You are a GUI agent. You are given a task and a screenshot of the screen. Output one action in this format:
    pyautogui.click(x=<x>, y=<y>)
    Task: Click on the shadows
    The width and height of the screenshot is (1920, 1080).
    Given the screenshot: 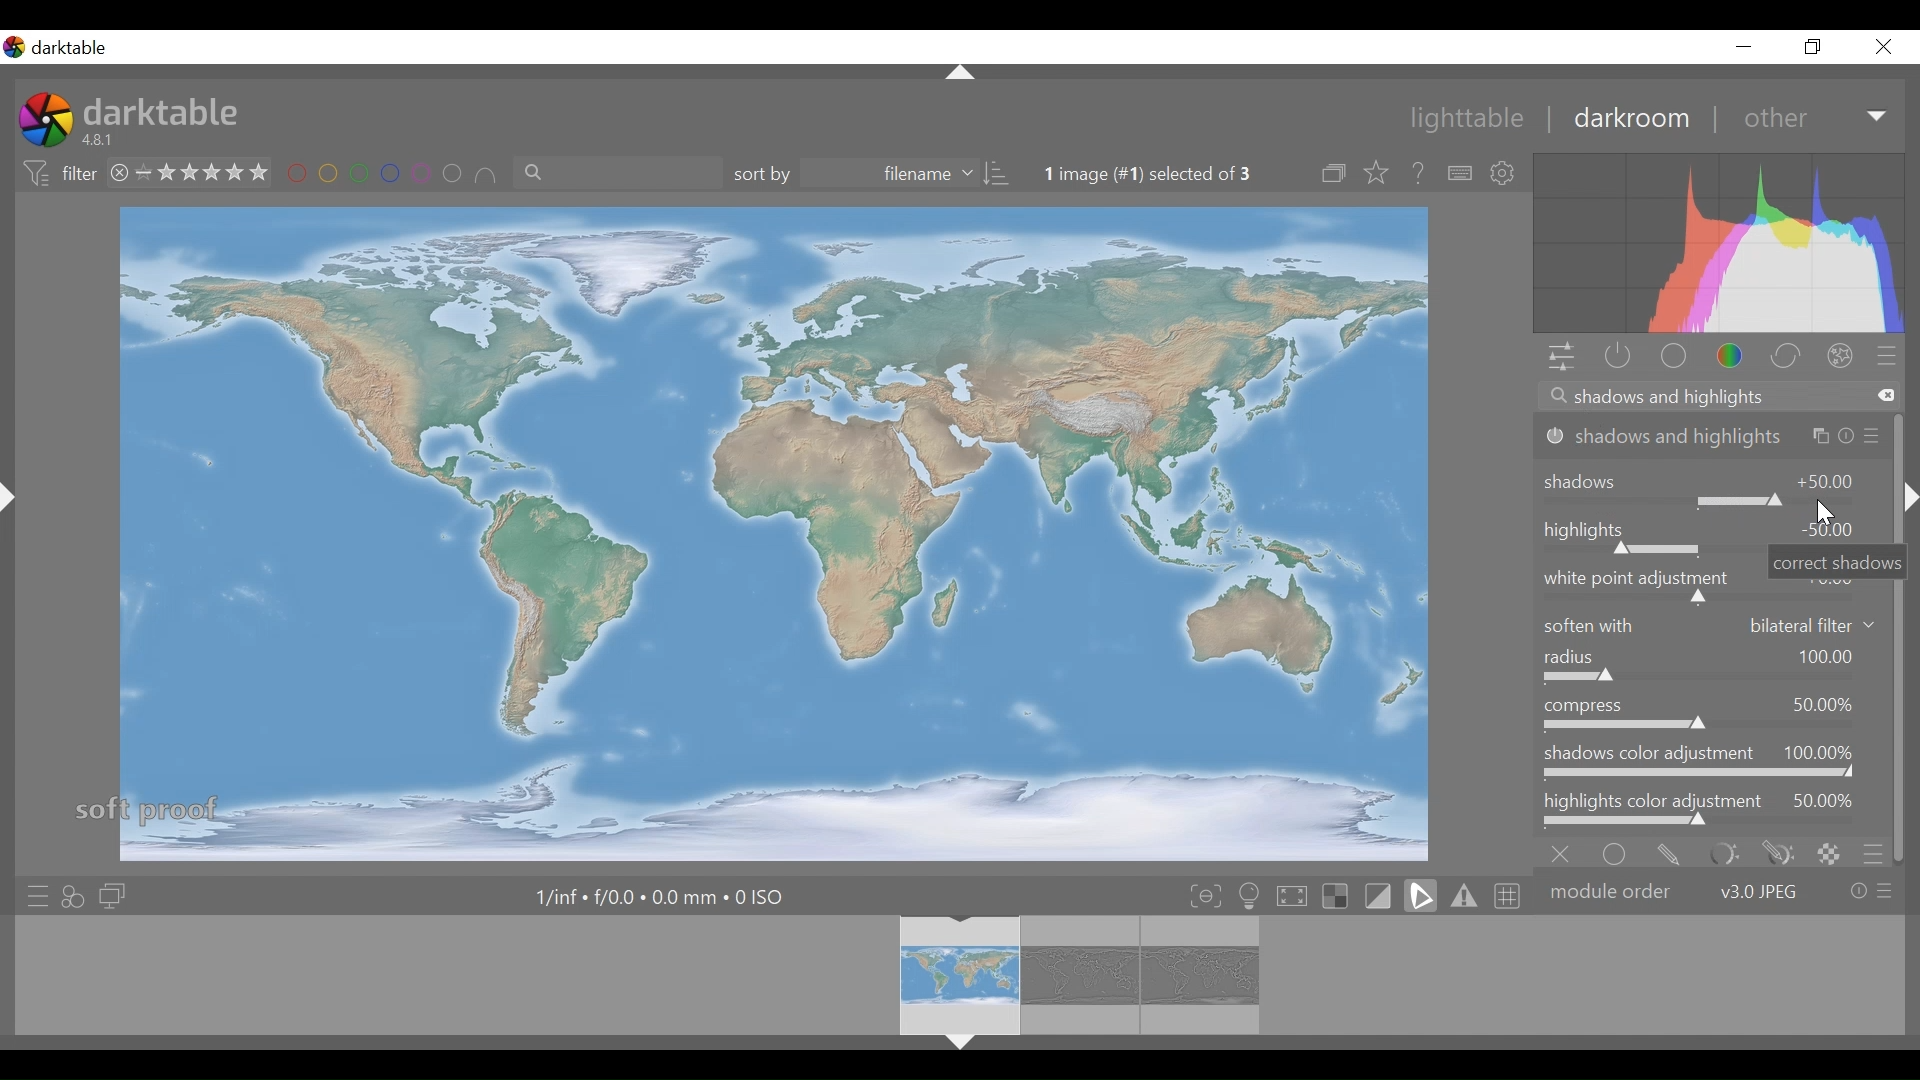 What is the action you would take?
    pyautogui.click(x=1712, y=484)
    